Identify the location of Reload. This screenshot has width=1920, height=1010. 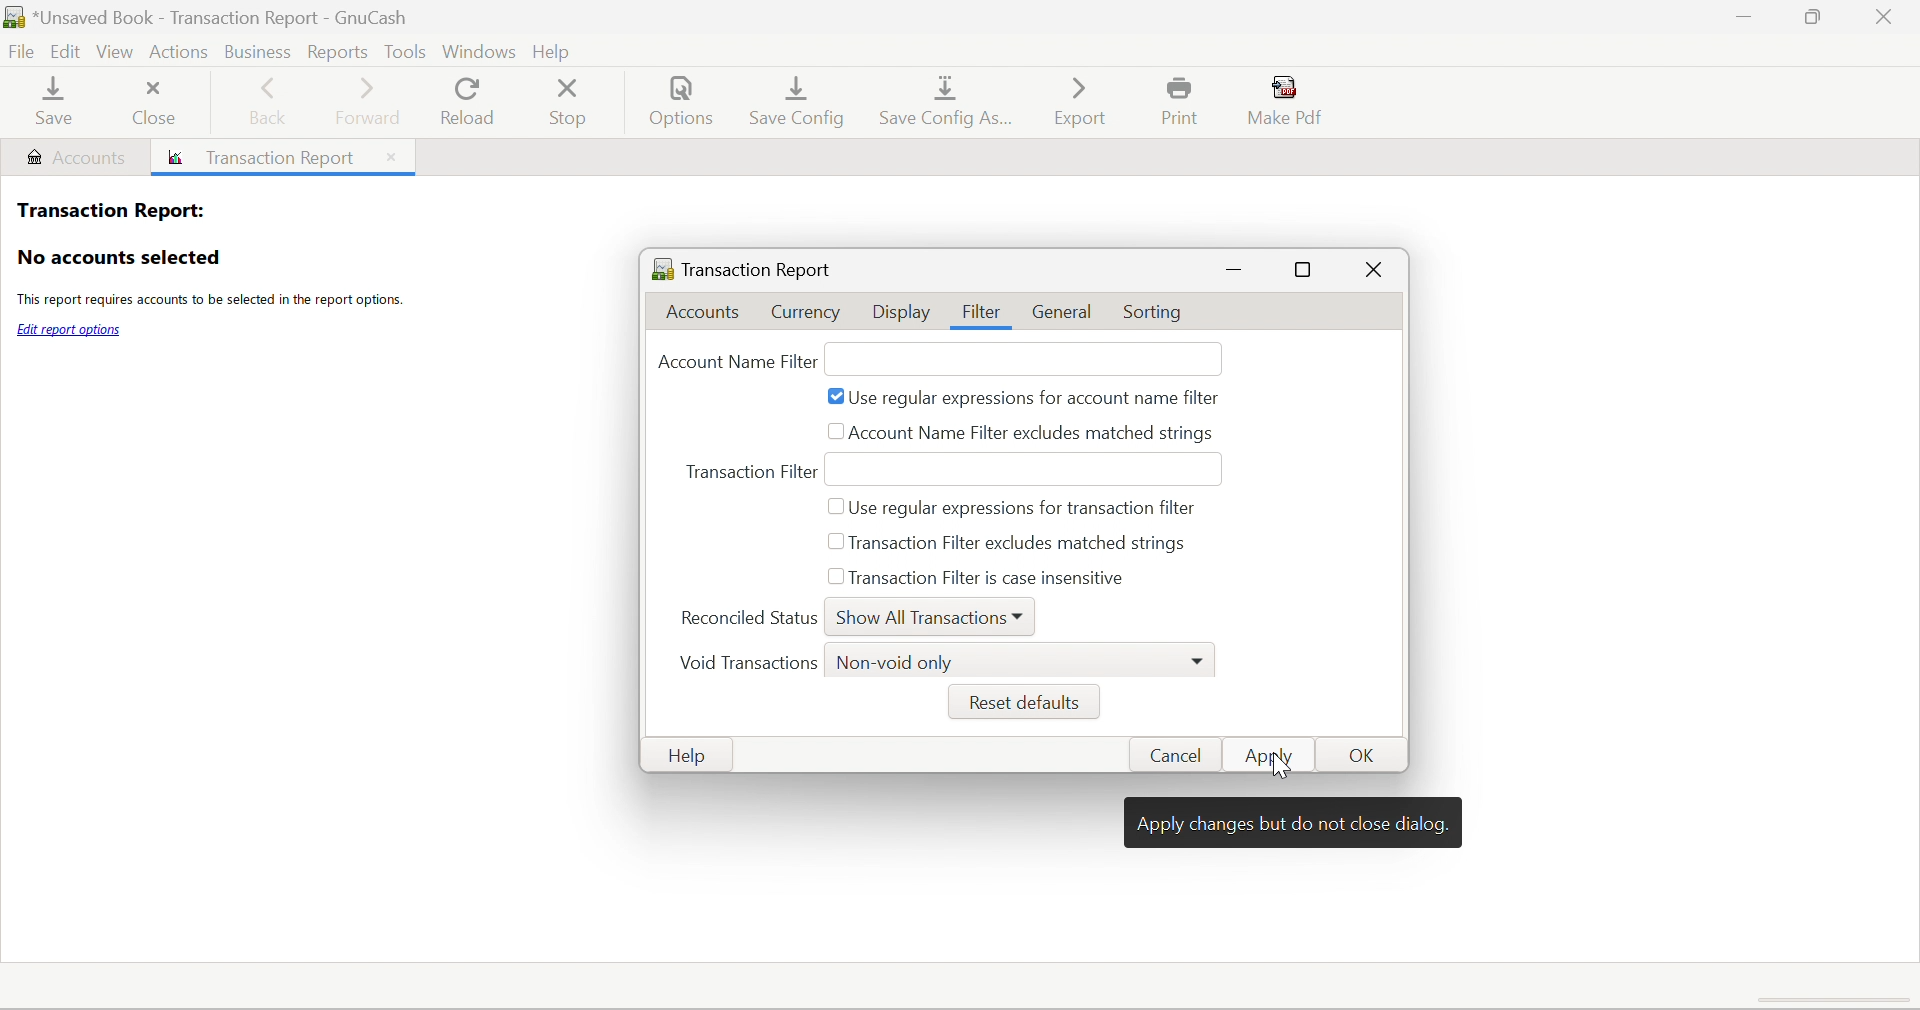
(466, 102).